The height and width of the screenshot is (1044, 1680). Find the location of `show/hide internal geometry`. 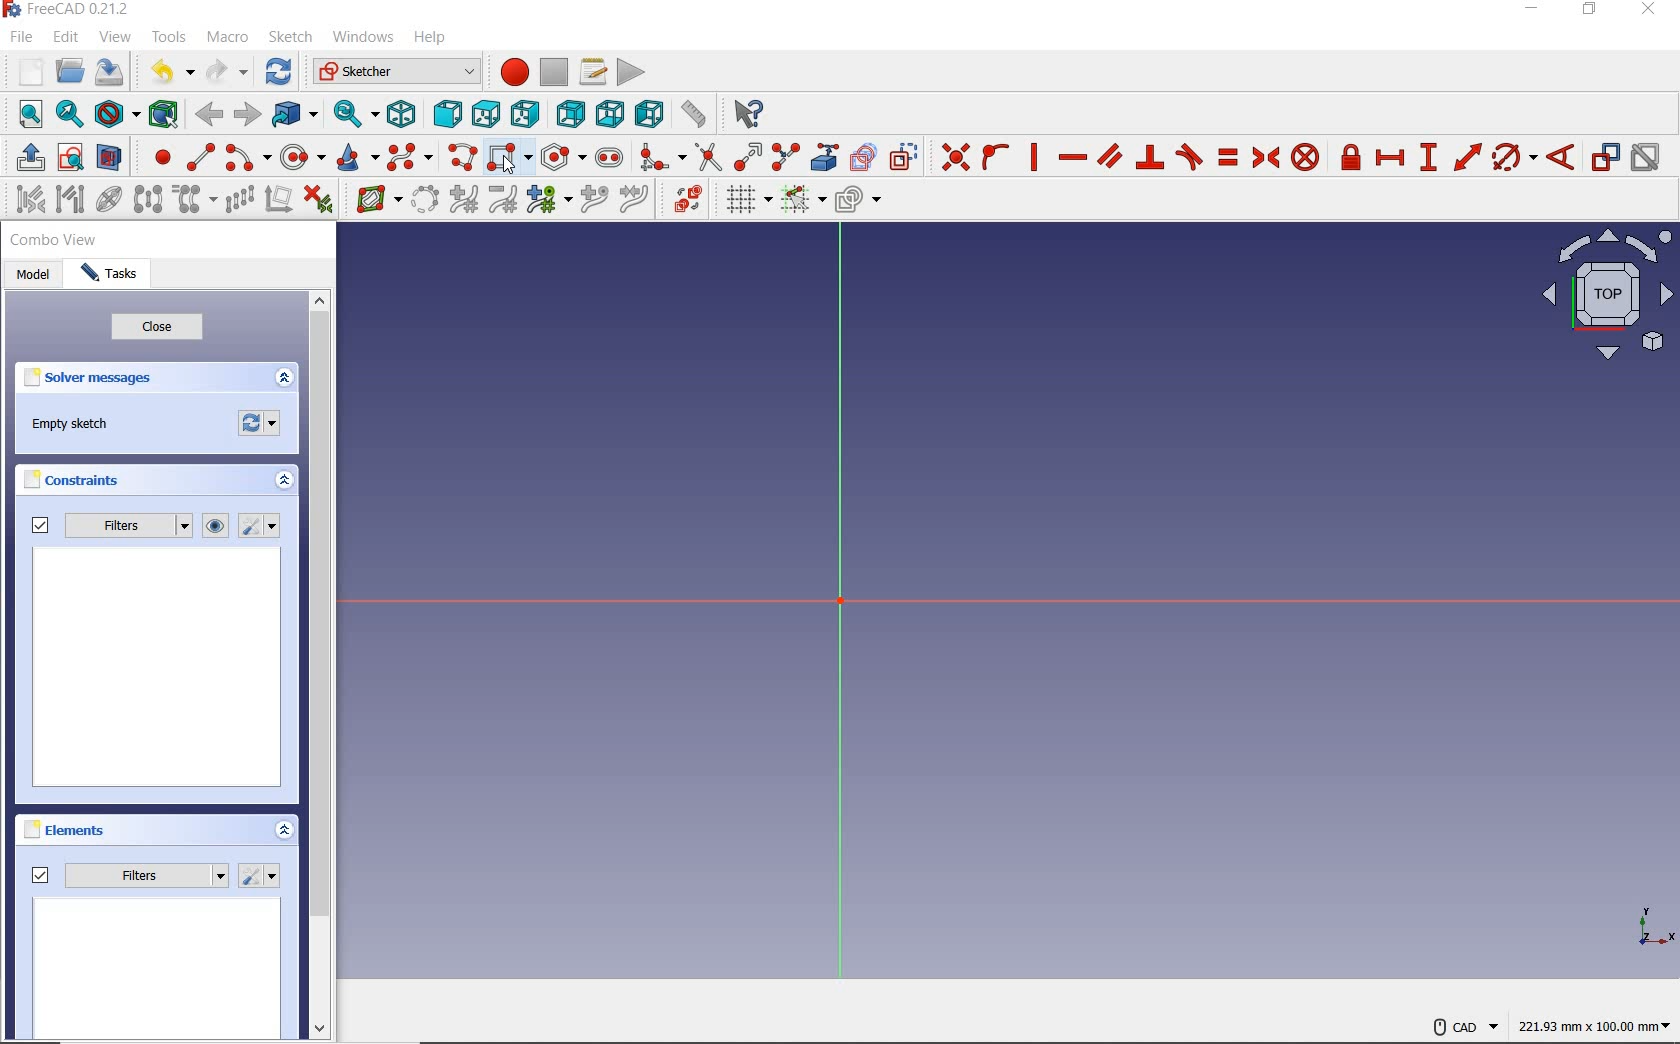

show/hide internal geometry is located at coordinates (107, 200).